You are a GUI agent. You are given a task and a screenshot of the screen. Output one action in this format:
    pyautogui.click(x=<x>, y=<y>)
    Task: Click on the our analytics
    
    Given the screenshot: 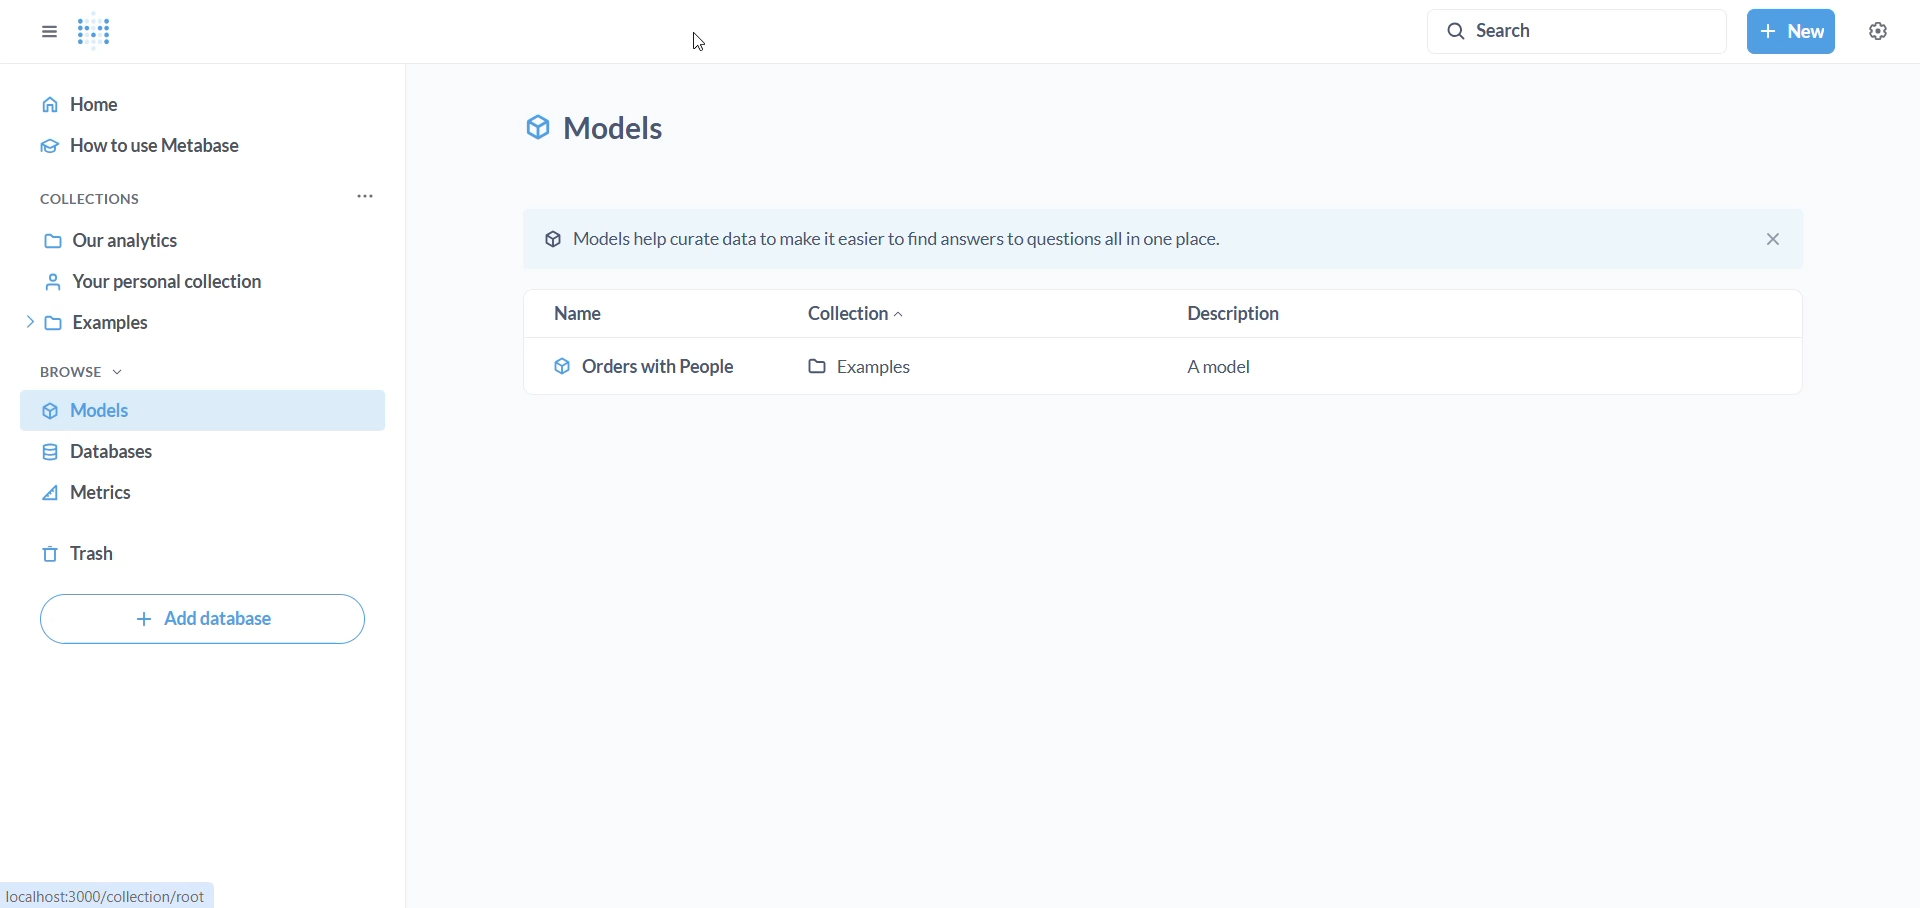 What is the action you would take?
    pyautogui.click(x=187, y=244)
    